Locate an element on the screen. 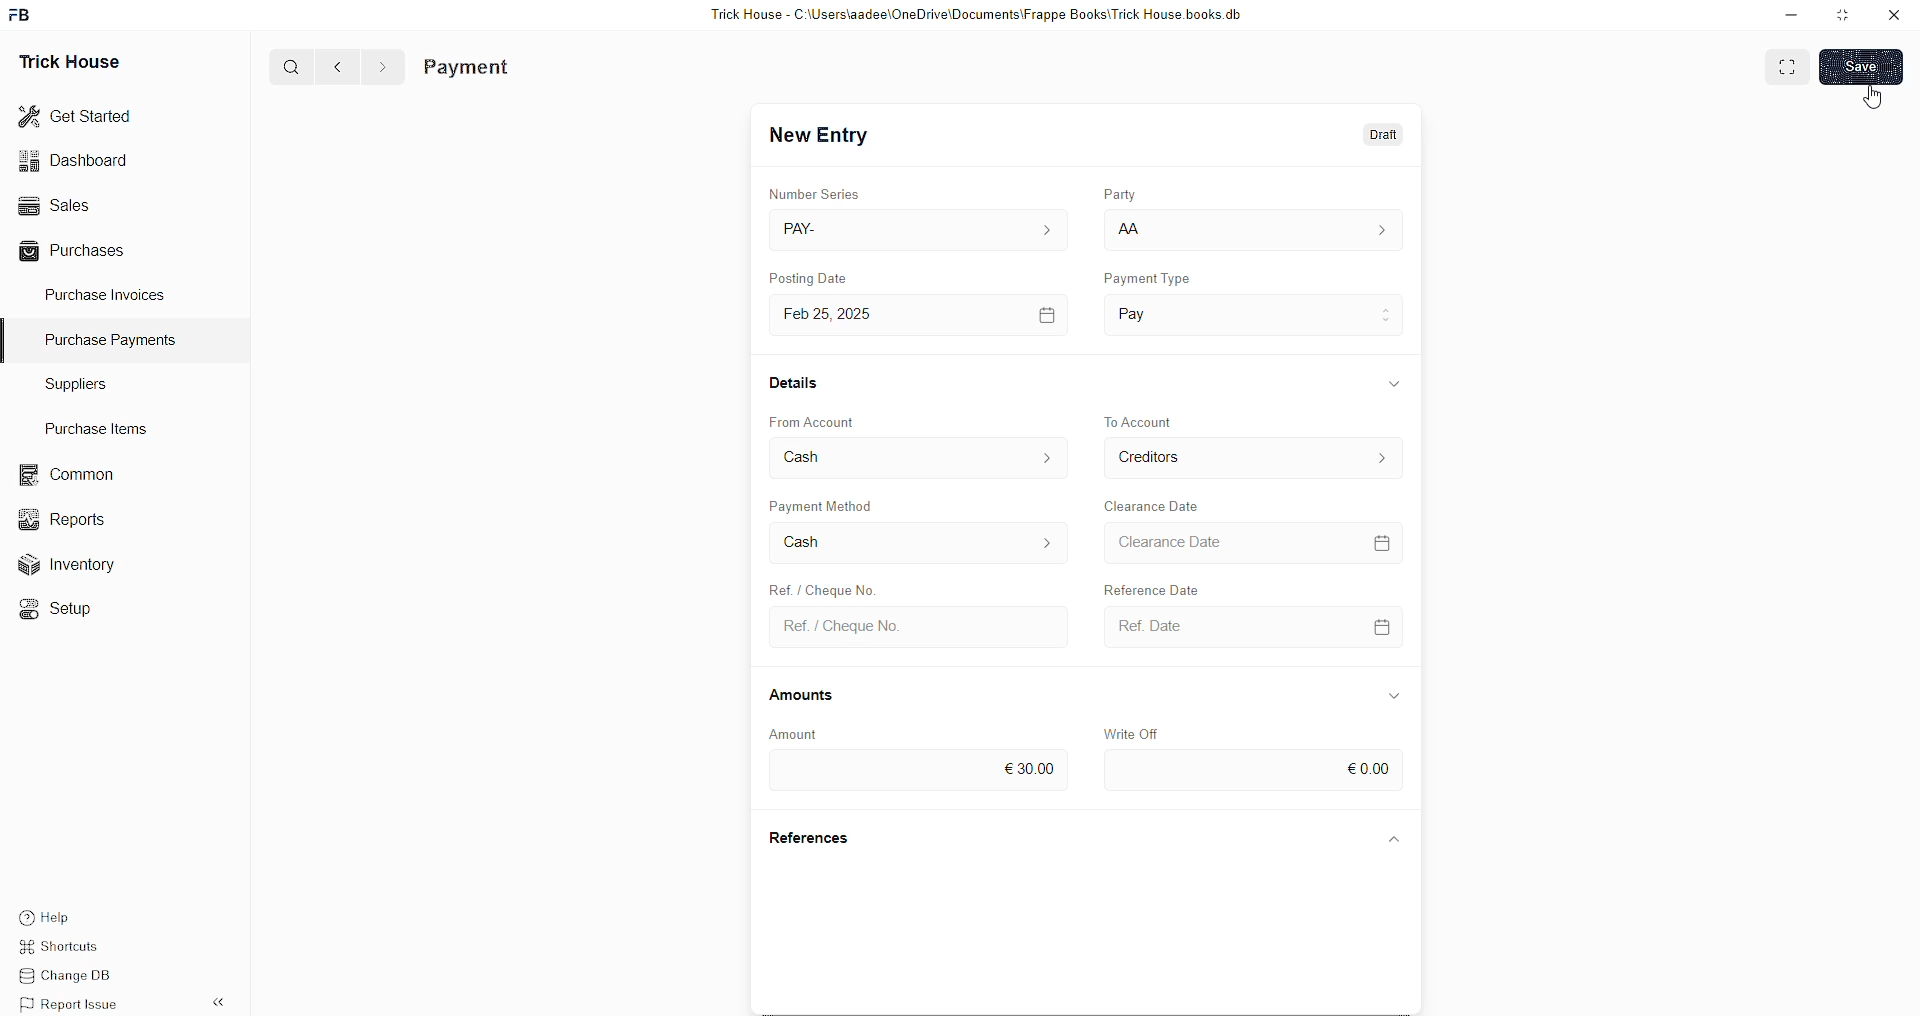 This screenshot has width=1920, height=1016. New Entry is located at coordinates (824, 136).